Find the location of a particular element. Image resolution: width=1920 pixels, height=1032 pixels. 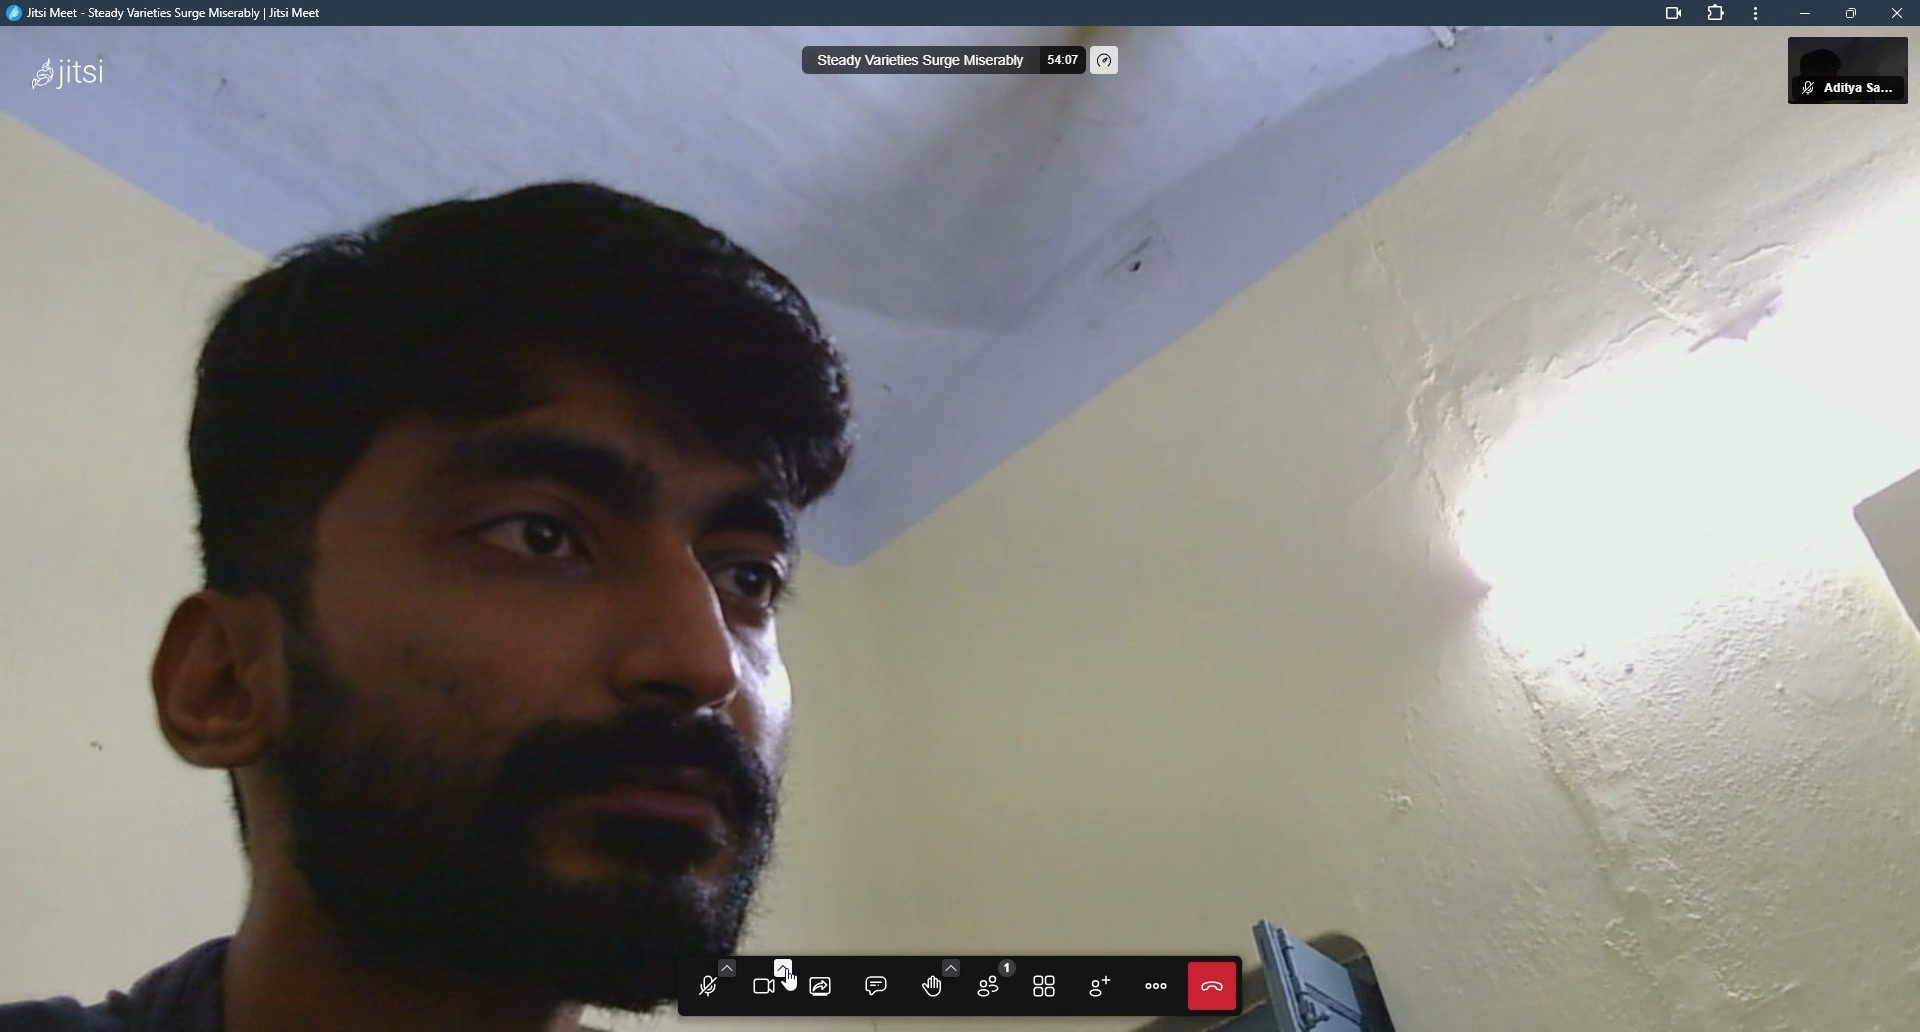

camera is located at coordinates (1666, 15).